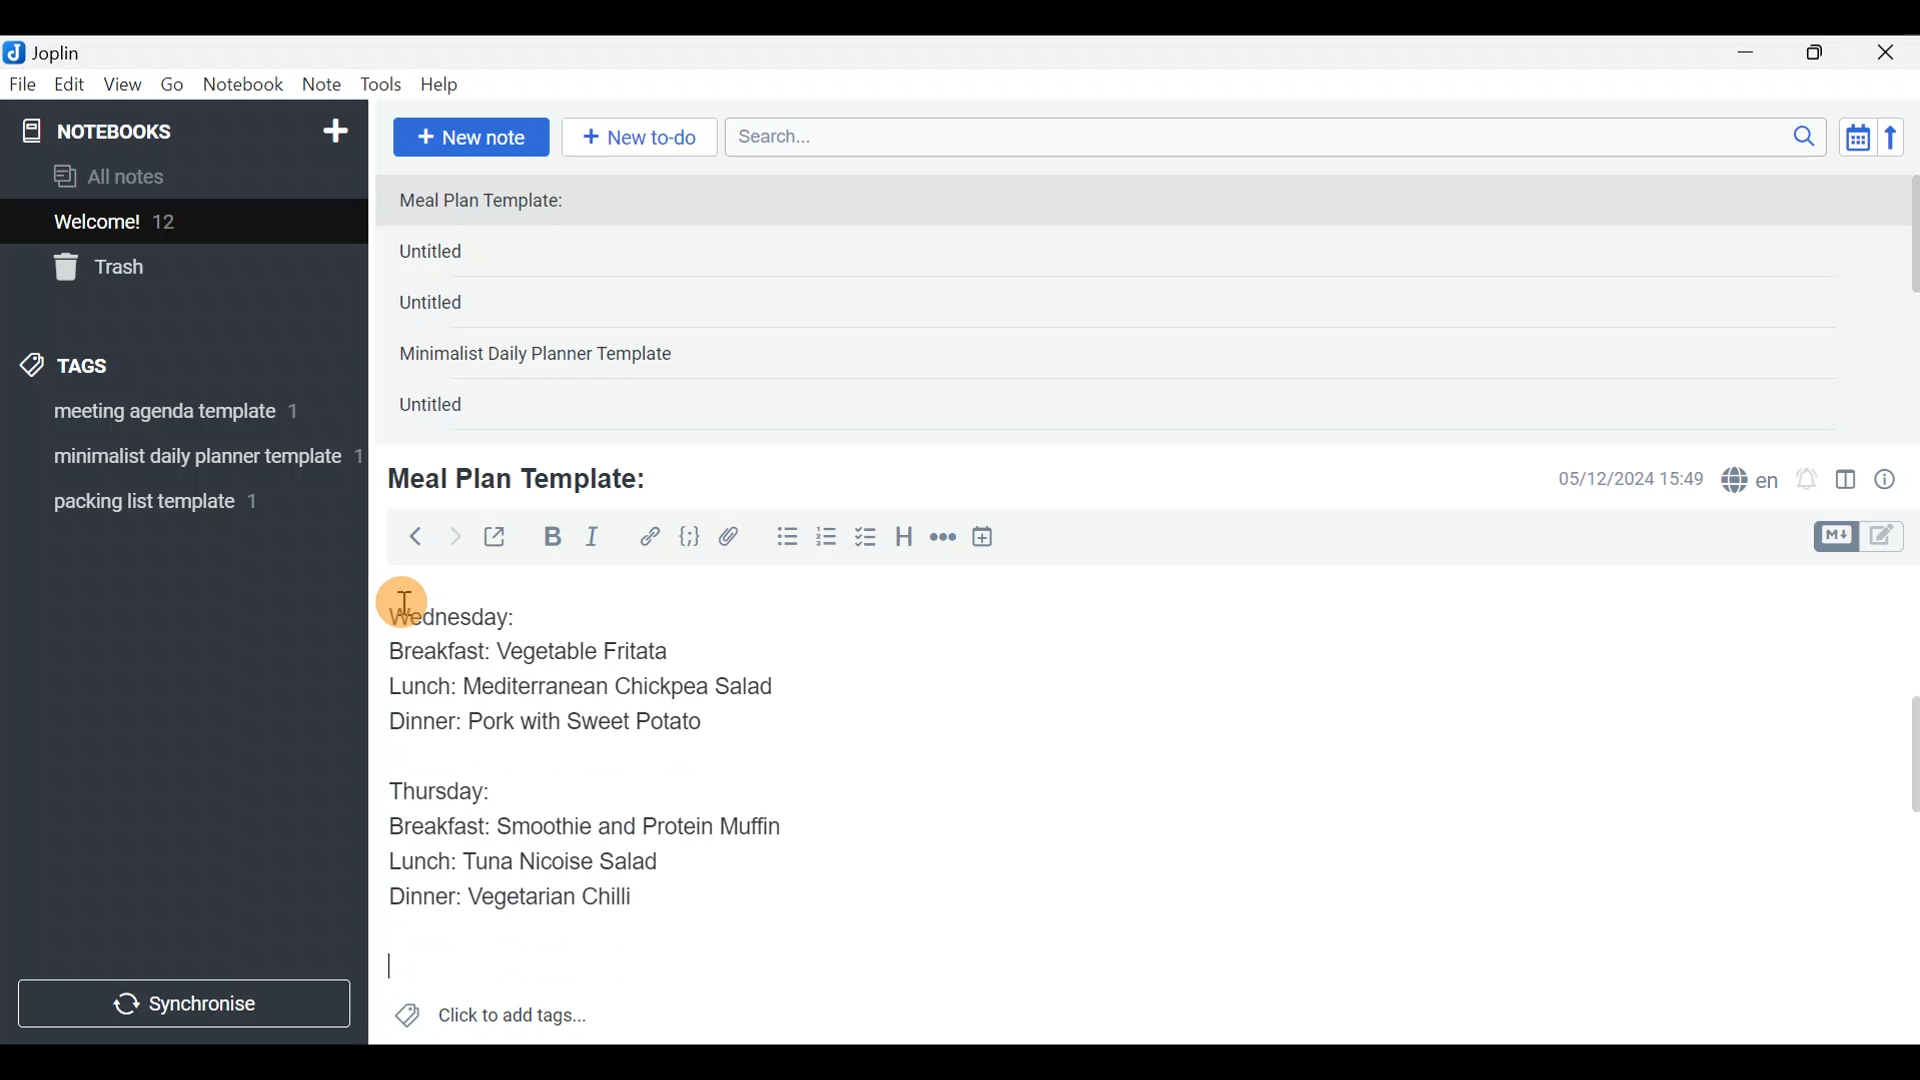 Image resolution: width=1920 pixels, height=1080 pixels. Describe the element at coordinates (542, 356) in the screenshot. I see `Minimalist Daily Planner Template` at that location.